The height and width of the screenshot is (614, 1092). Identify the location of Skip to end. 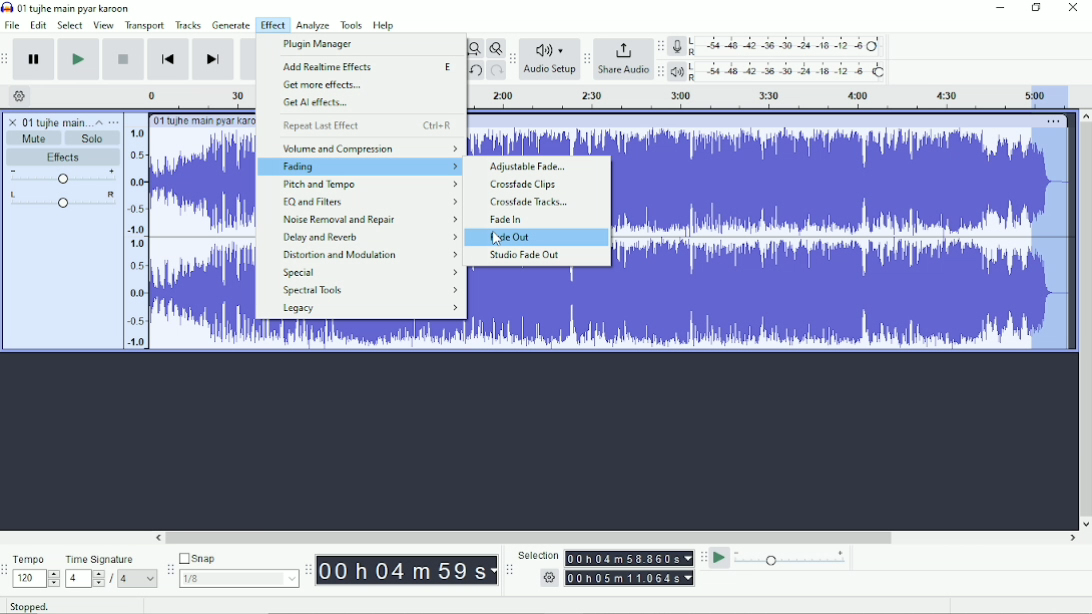
(213, 60).